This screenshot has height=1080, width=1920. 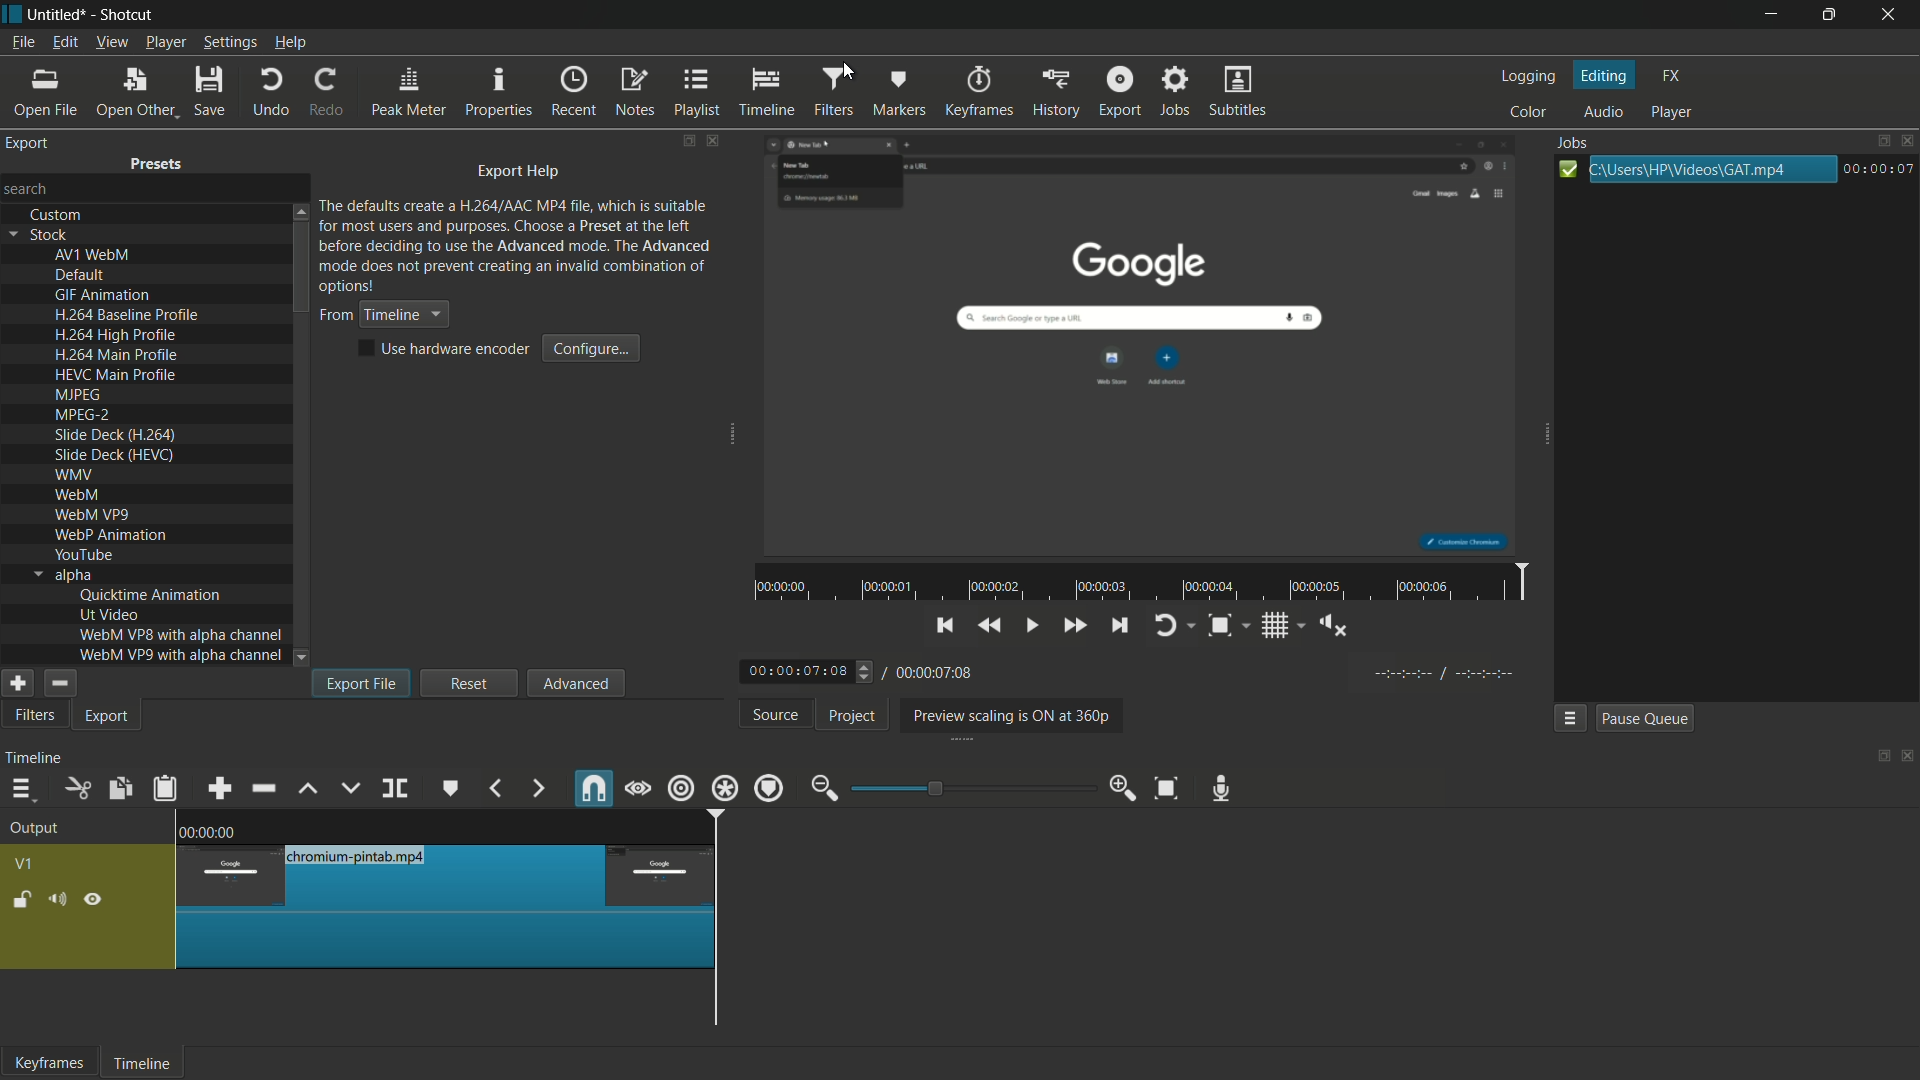 What do you see at coordinates (133, 92) in the screenshot?
I see `open other` at bounding box center [133, 92].